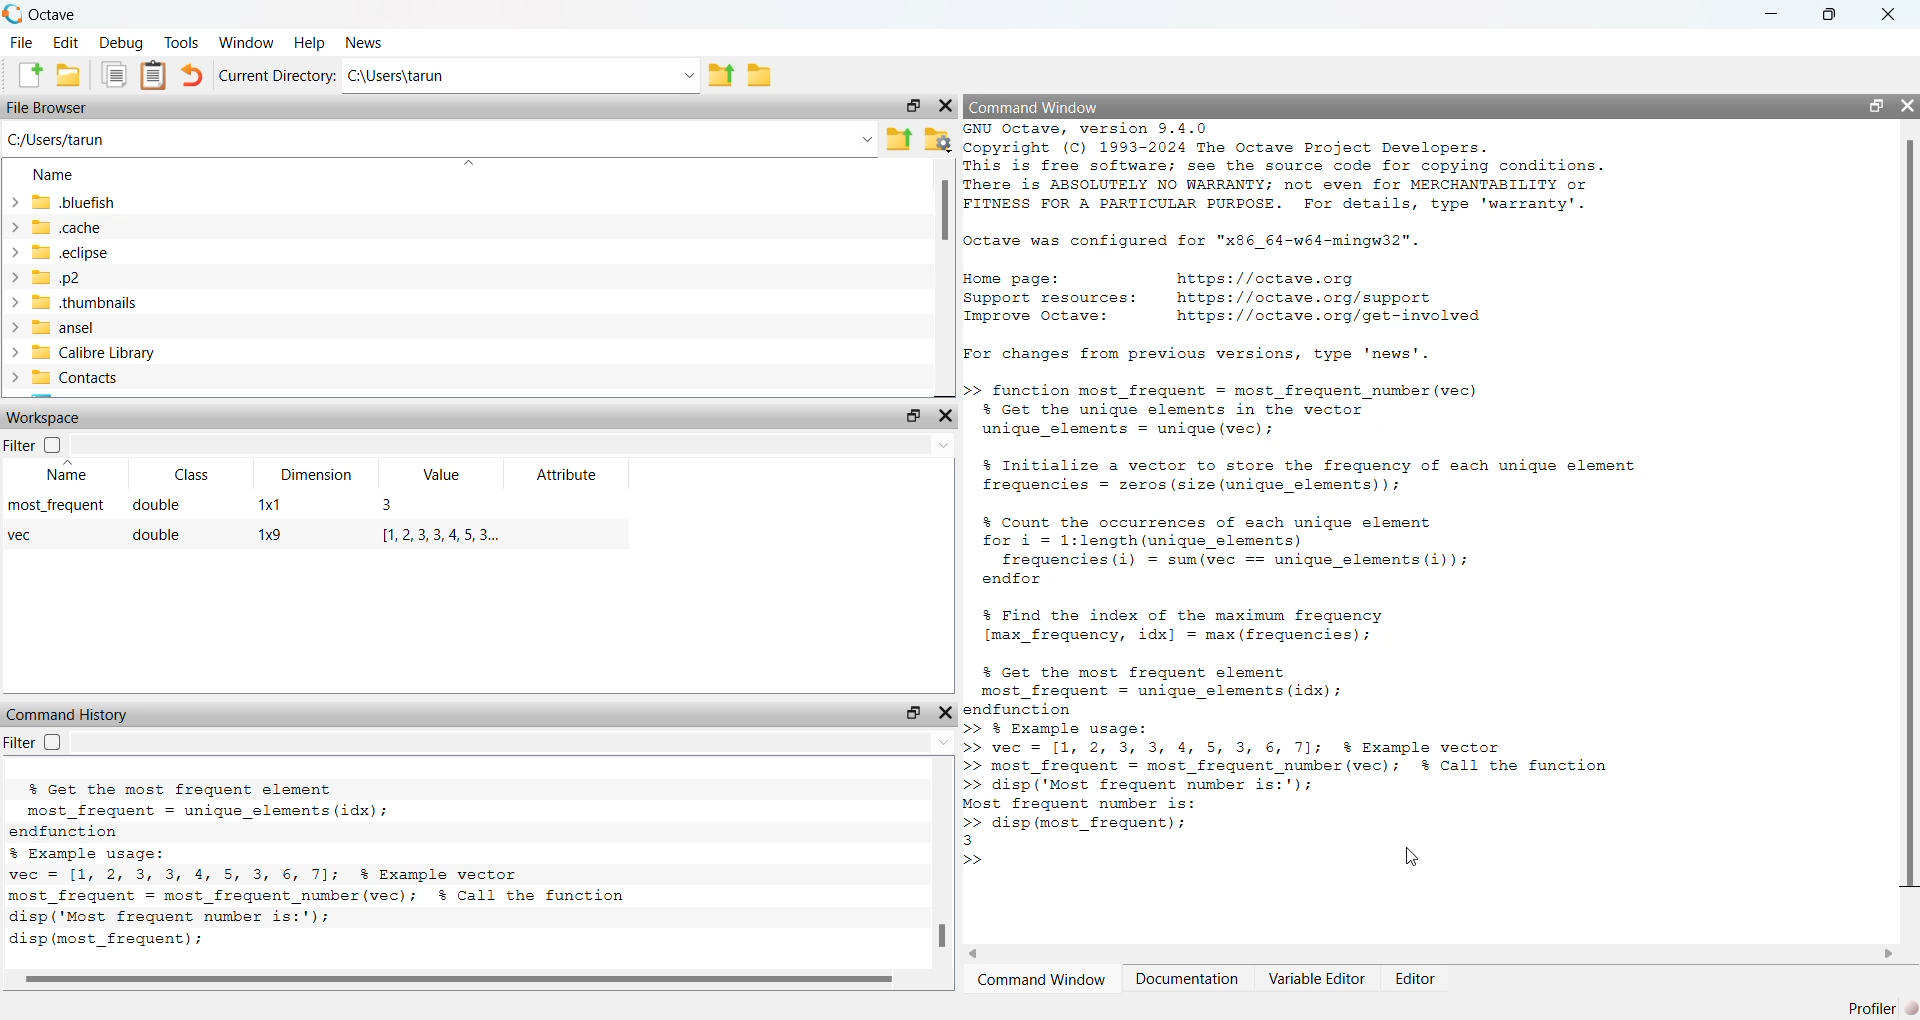 Image resolution: width=1920 pixels, height=1020 pixels. Describe the element at coordinates (191, 476) in the screenshot. I see `Class` at that location.